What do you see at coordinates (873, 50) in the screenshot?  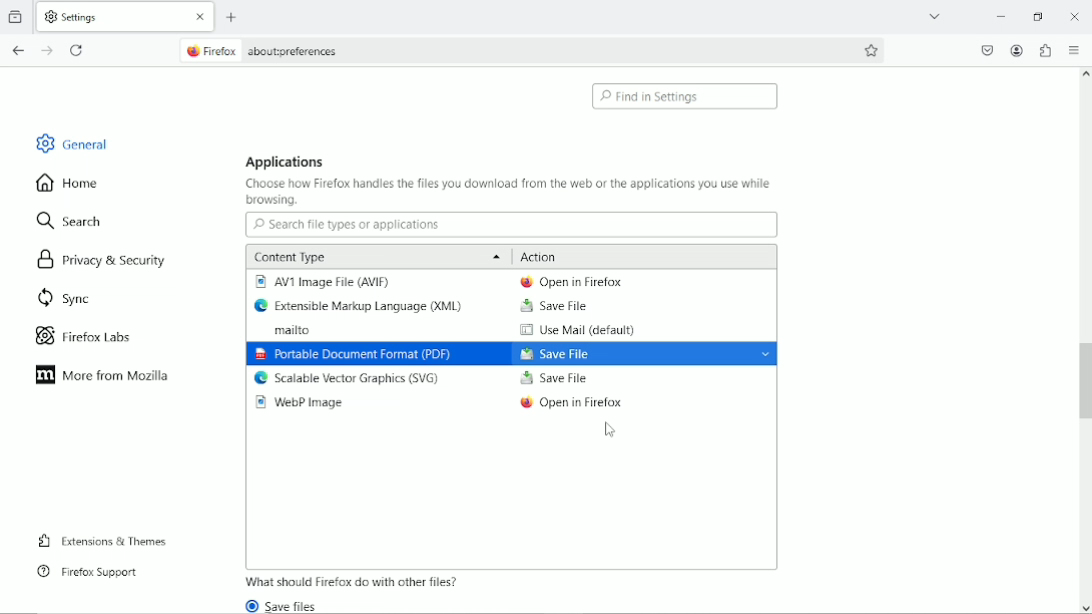 I see `Bookmark this page` at bounding box center [873, 50].